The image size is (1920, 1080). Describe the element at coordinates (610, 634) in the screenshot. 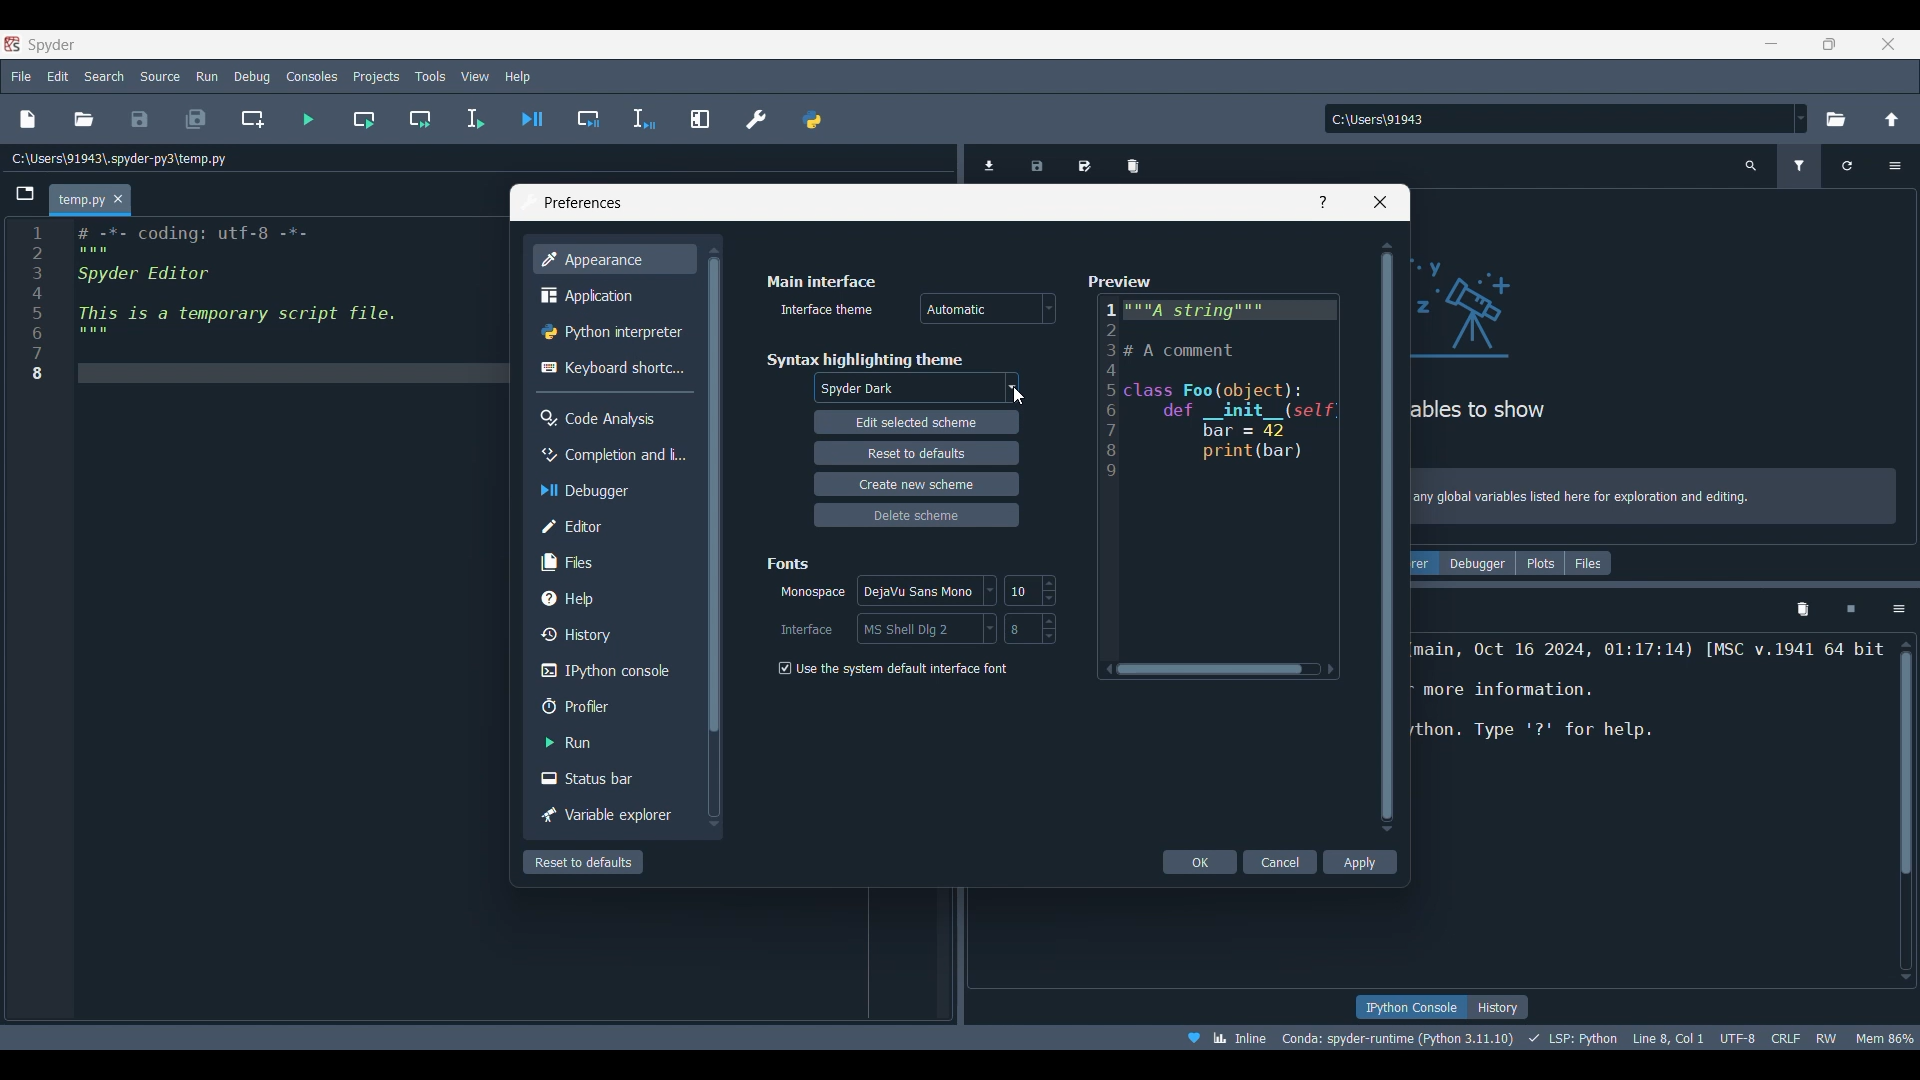

I see `History` at that location.